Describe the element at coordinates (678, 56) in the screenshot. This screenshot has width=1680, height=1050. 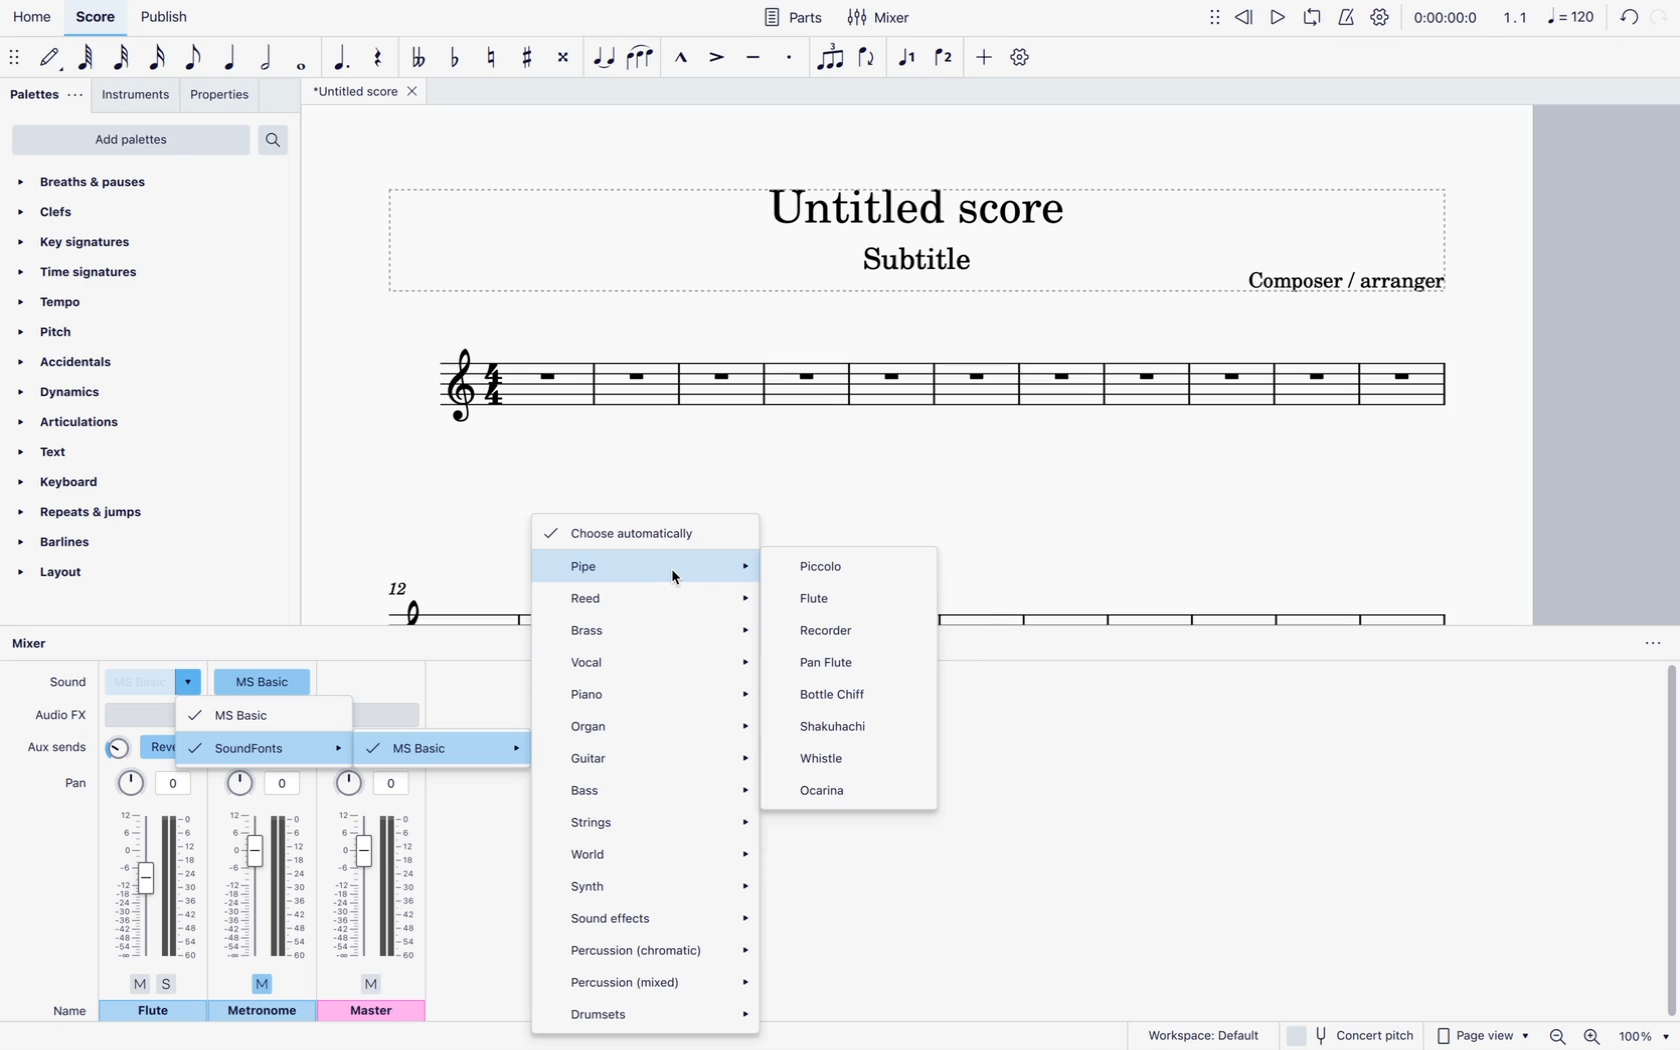
I see `marcato` at that location.